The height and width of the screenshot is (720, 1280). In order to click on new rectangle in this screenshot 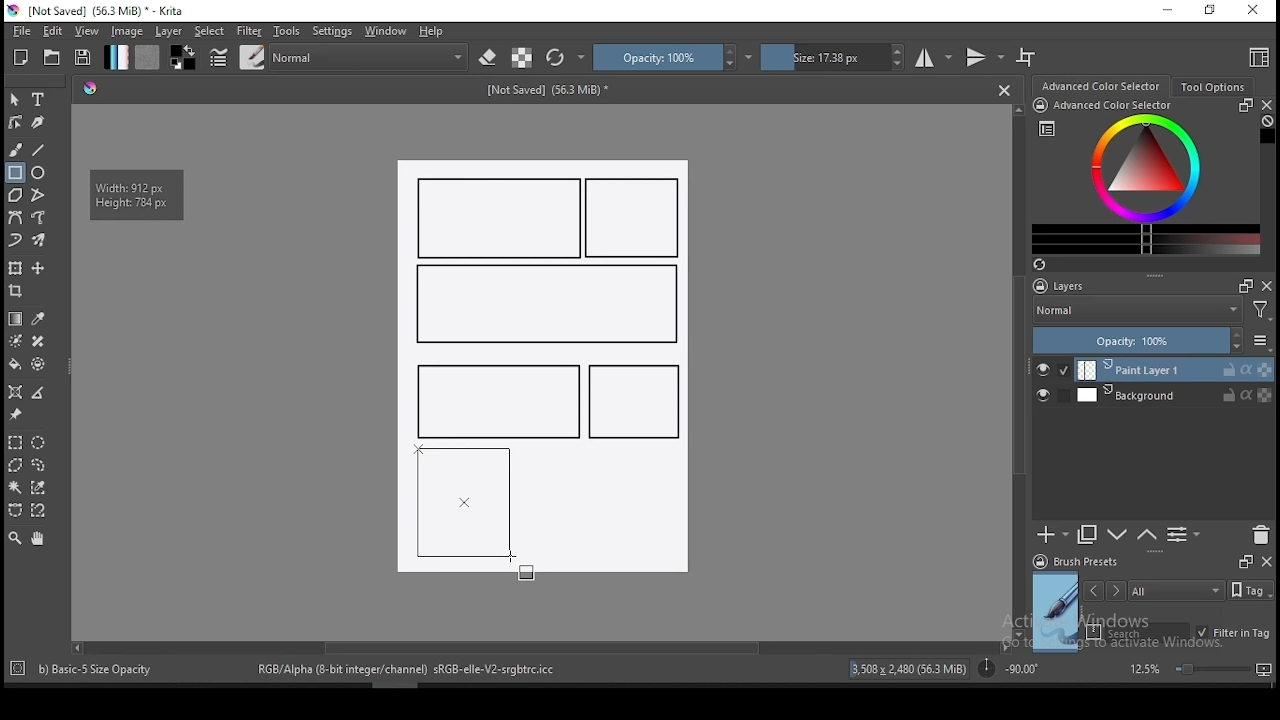, I will do `click(500, 218)`.